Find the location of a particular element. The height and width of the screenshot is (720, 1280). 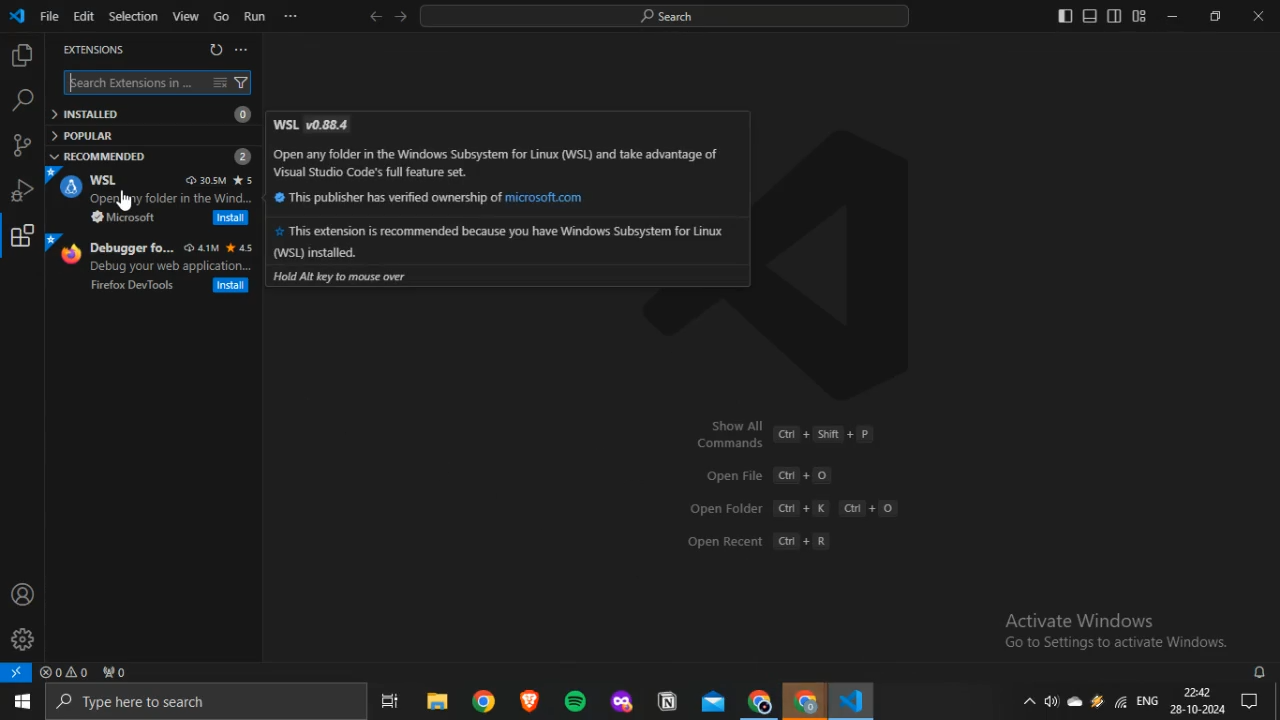

manage is located at coordinates (22, 639).